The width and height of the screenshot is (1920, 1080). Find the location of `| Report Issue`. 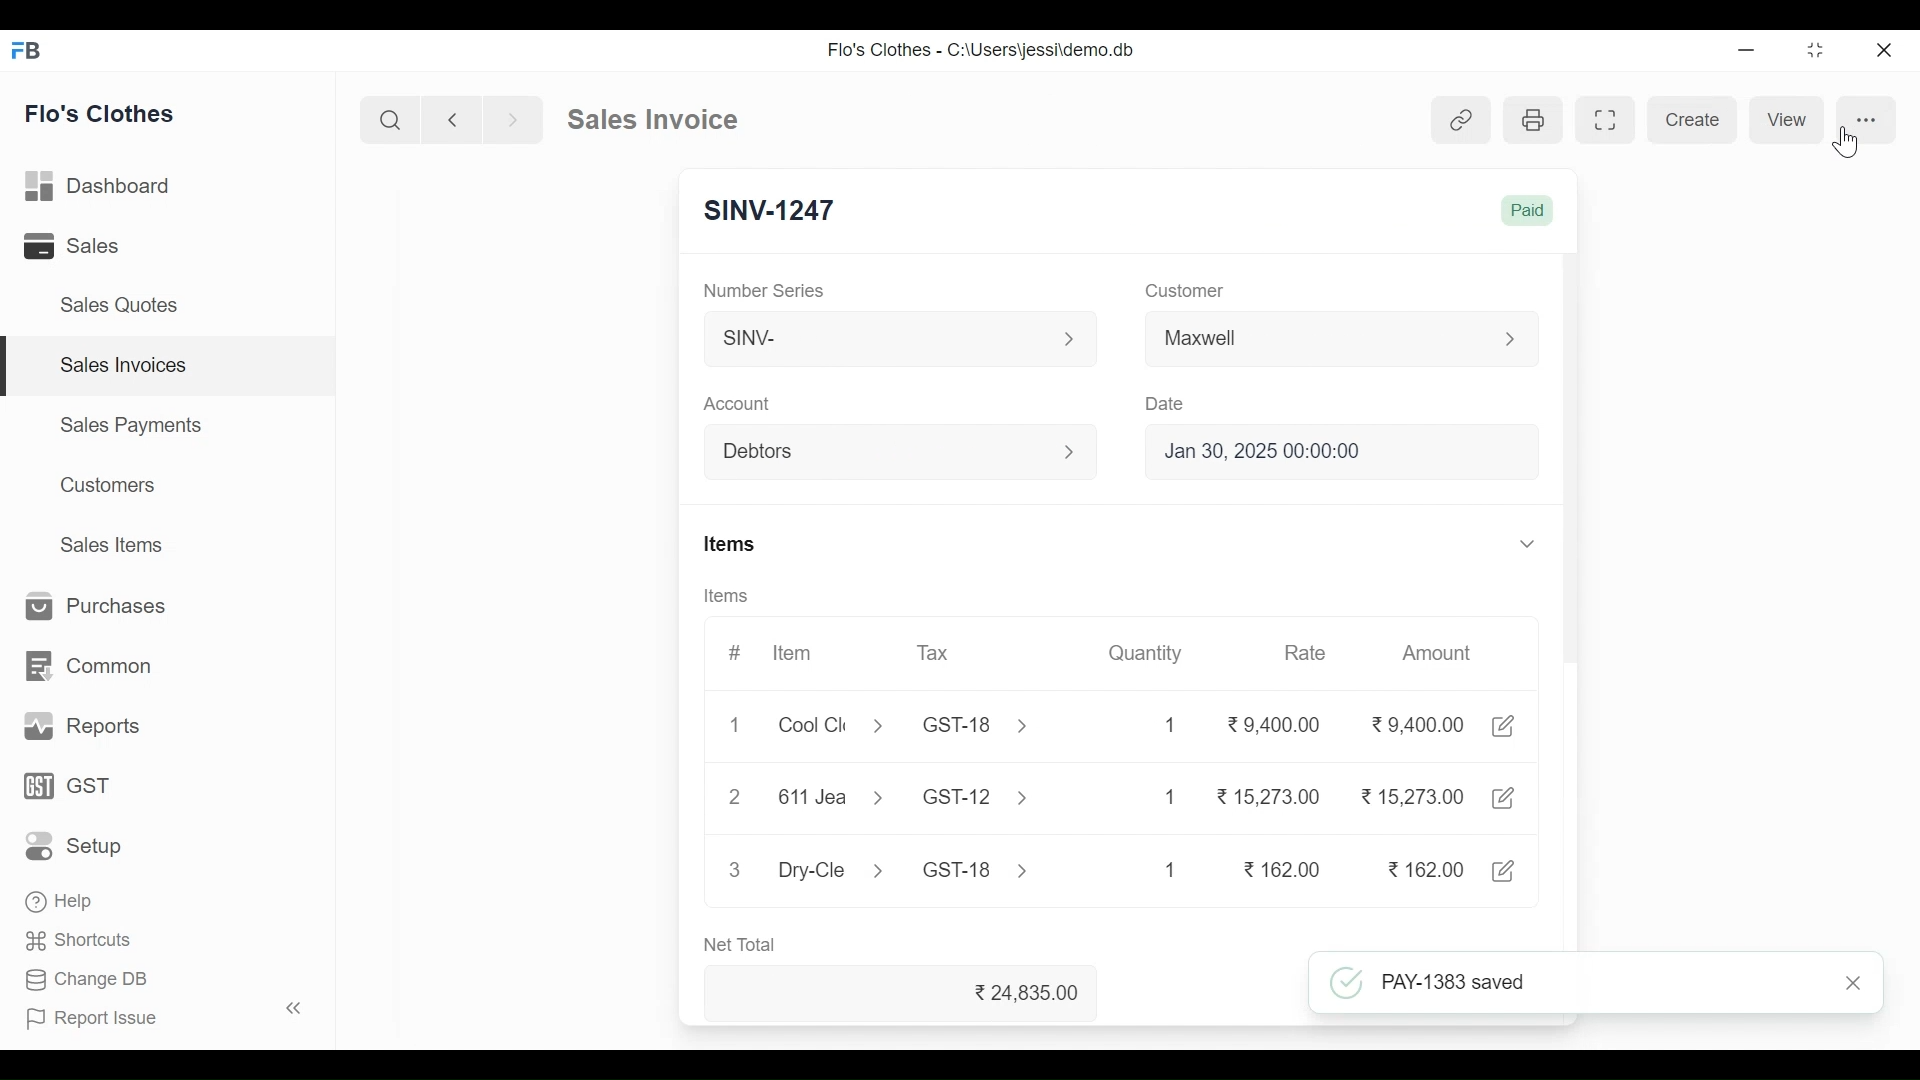

| Report Issue is located at coordinates (166, 1015).